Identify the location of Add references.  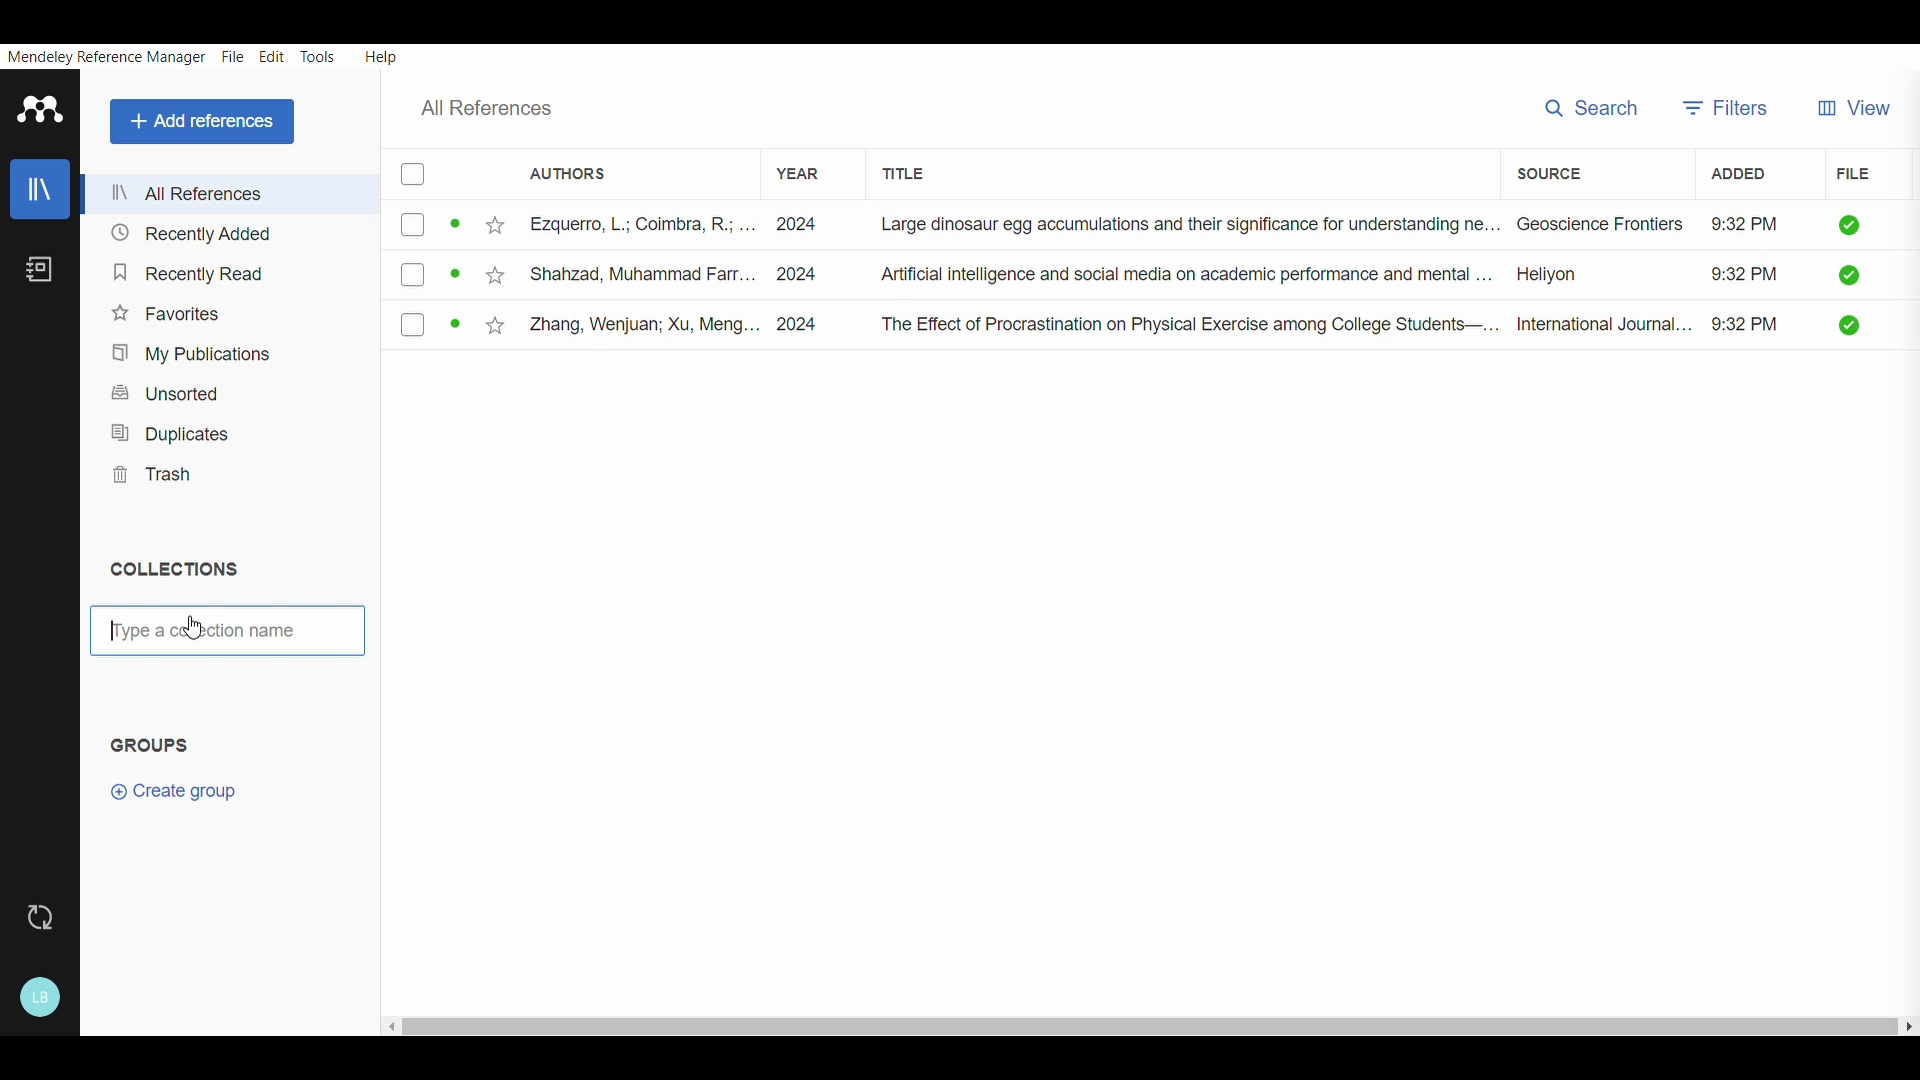
(199, 119).